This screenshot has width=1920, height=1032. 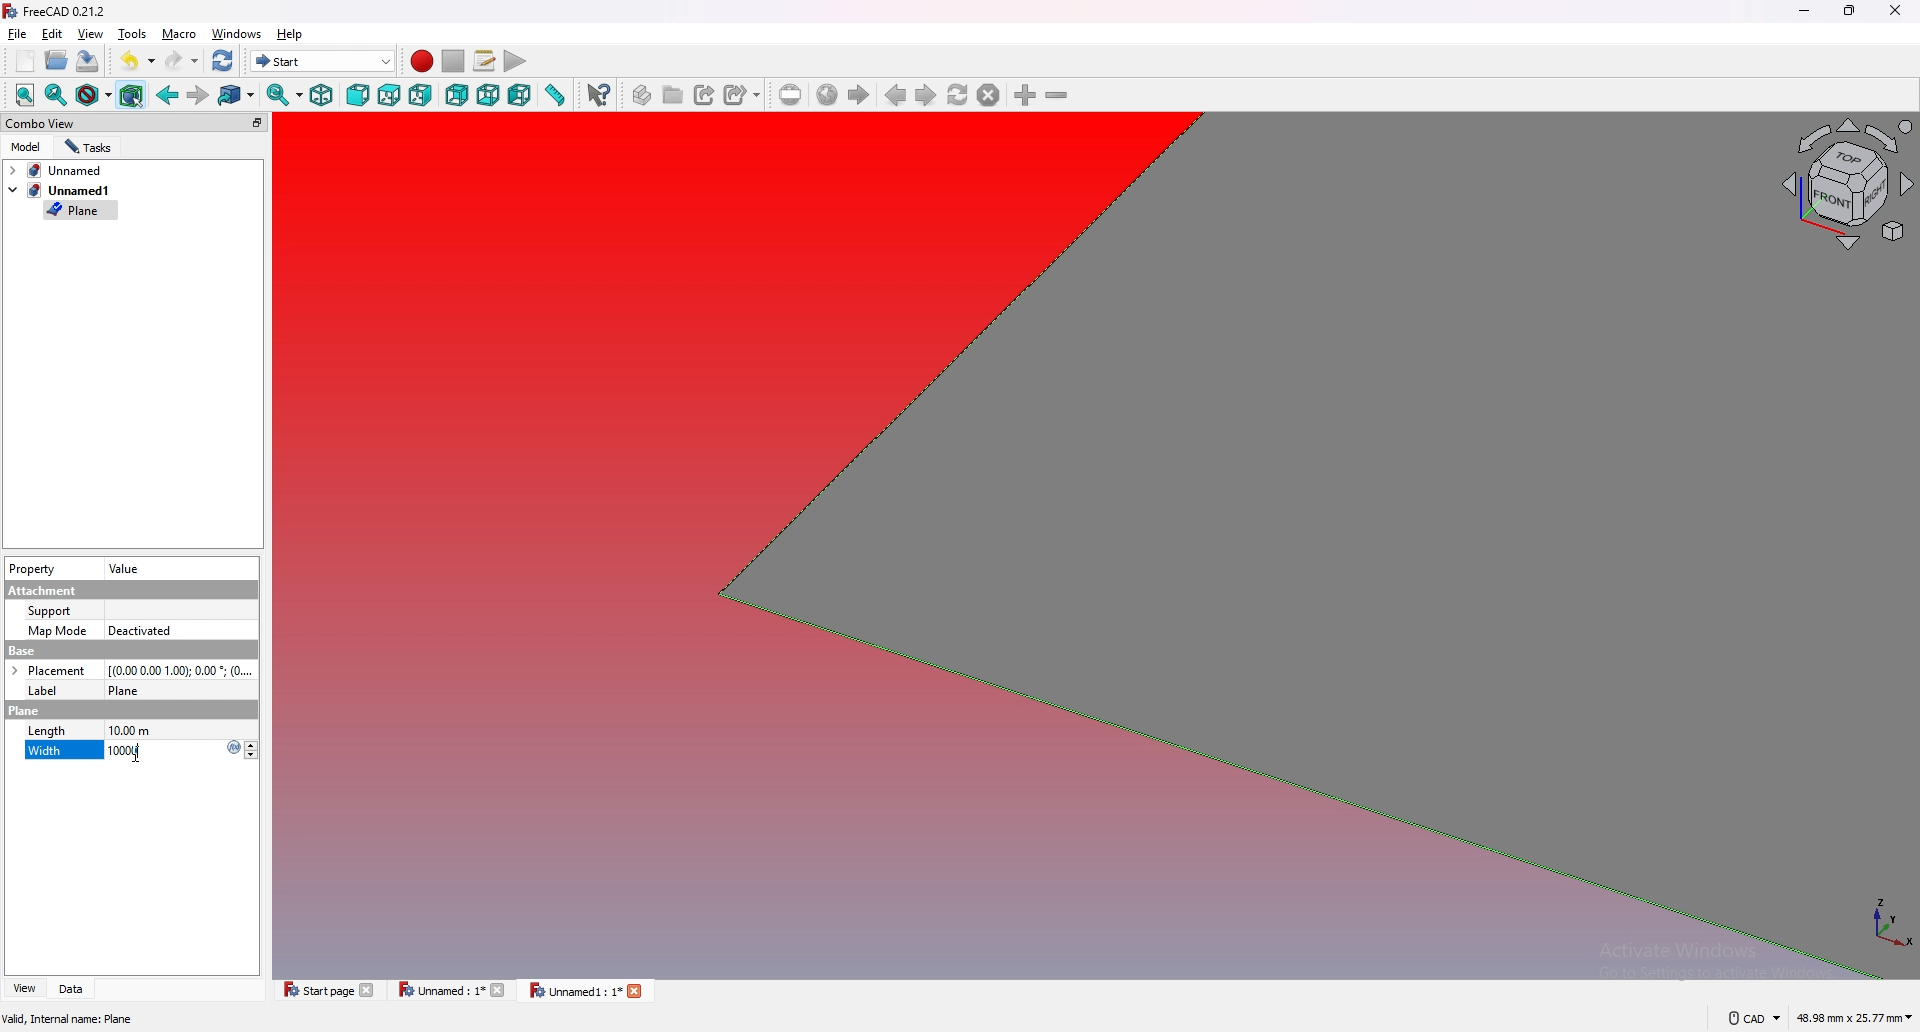 What do you see at coordinates (1296, 574) in the screenshot?
I see `floor plane` at bounding box center [1296, 574].